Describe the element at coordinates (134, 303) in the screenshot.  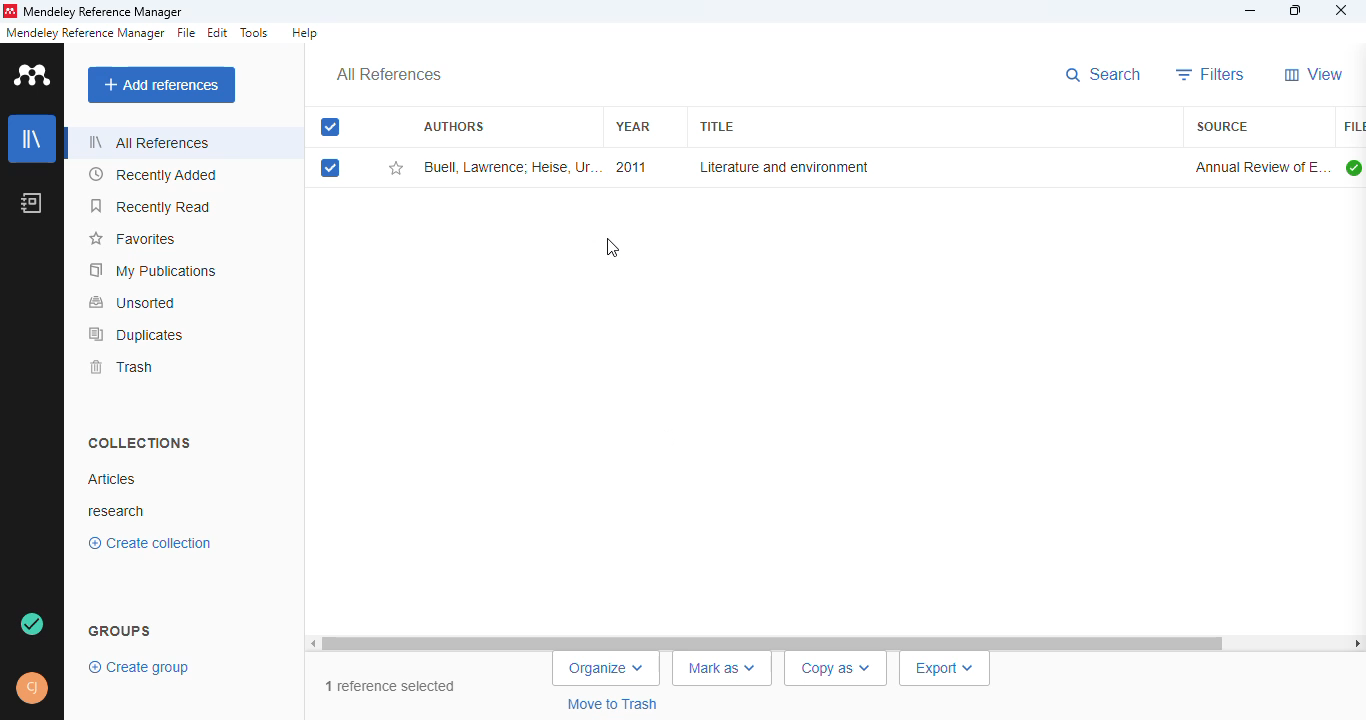
I see `unsorted` at that location.